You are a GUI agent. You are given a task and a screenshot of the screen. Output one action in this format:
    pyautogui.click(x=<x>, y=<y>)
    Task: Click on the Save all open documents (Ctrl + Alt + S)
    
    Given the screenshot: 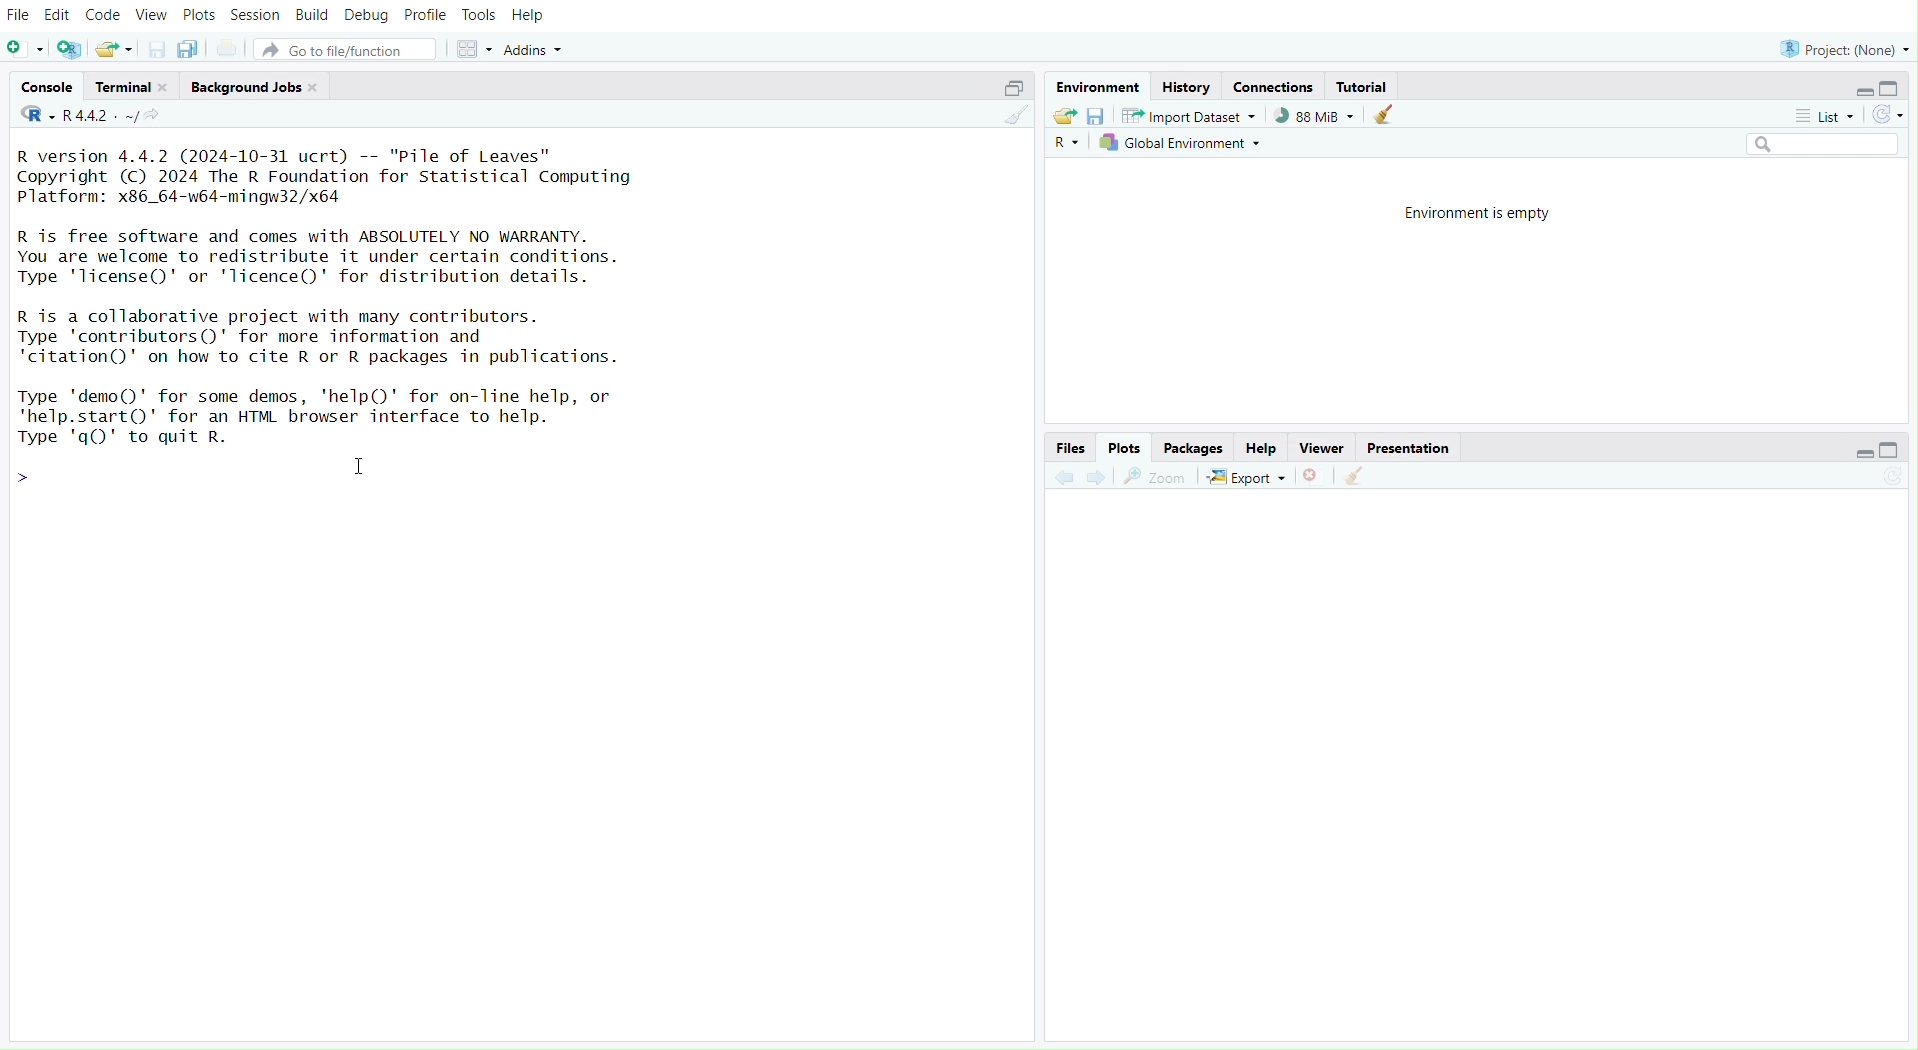 What is the action you would take?
    pyautogui.click(x=188, y=48)
    